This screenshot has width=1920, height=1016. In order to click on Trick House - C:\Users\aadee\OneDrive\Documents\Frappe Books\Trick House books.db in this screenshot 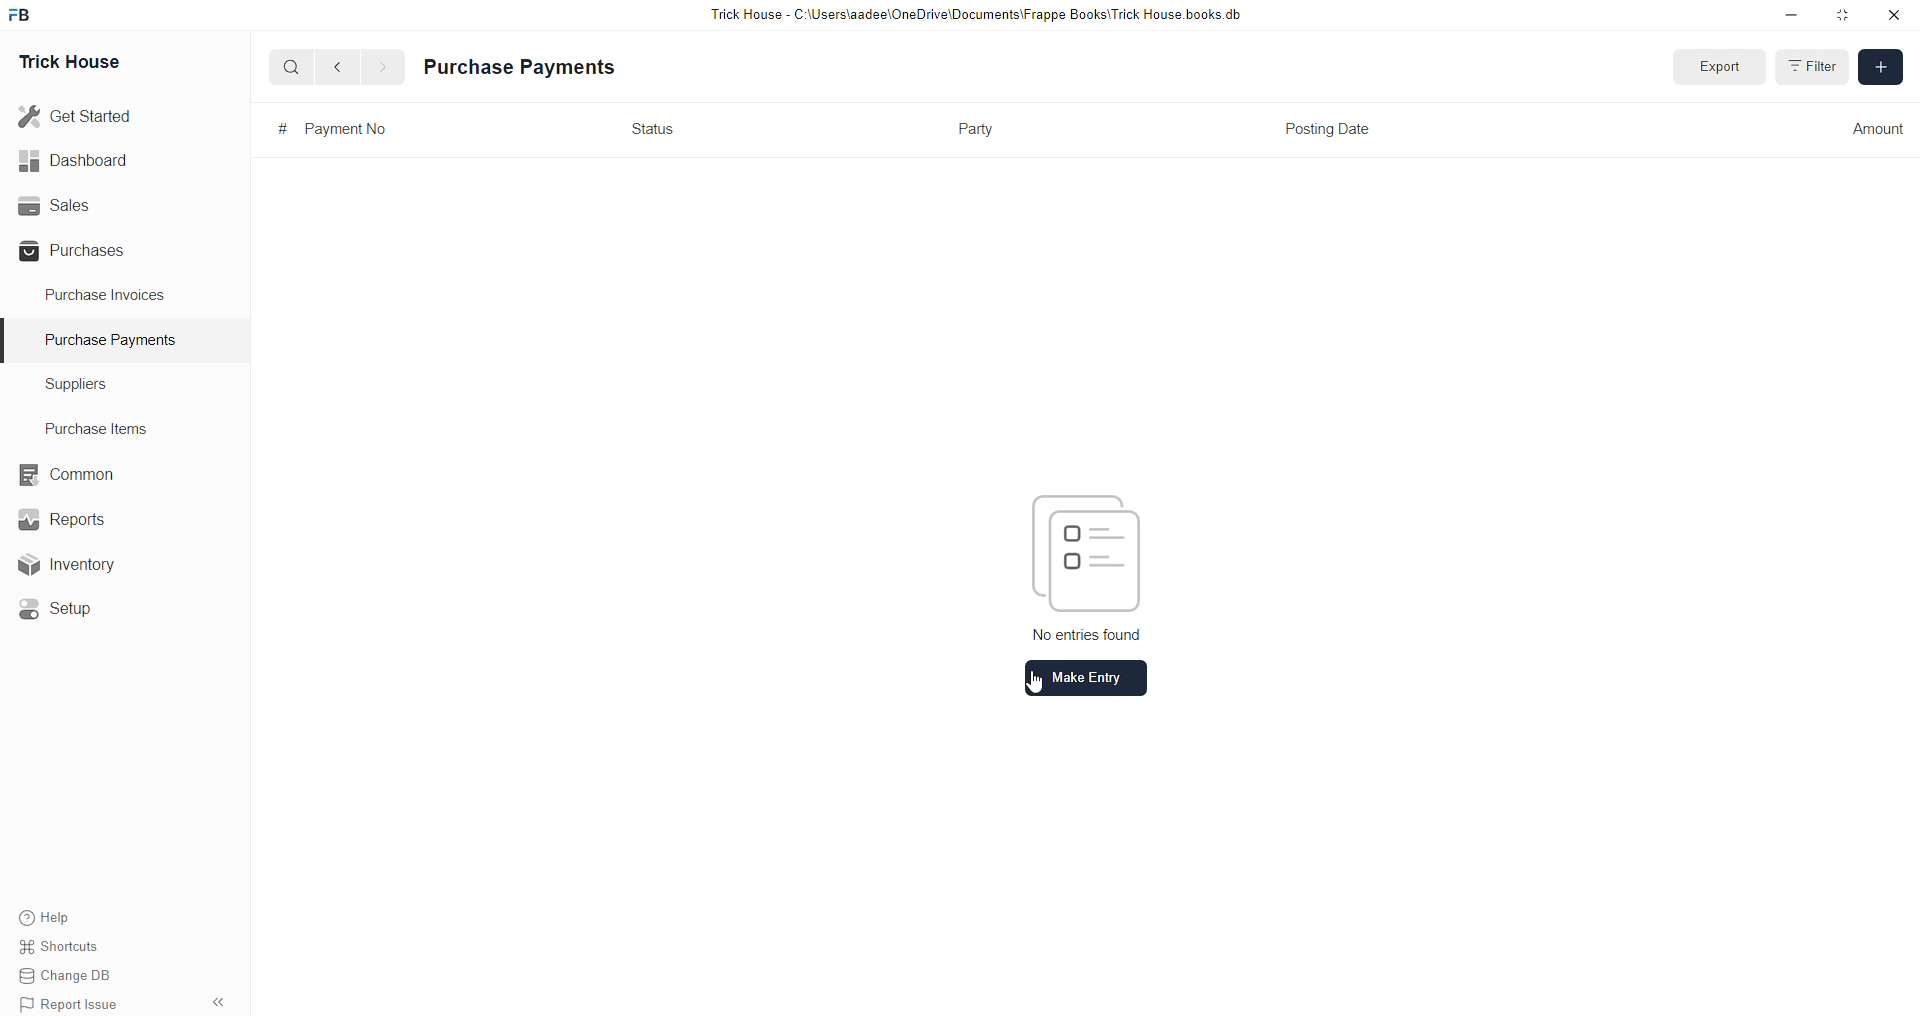, I will do `click(980, 15)`.